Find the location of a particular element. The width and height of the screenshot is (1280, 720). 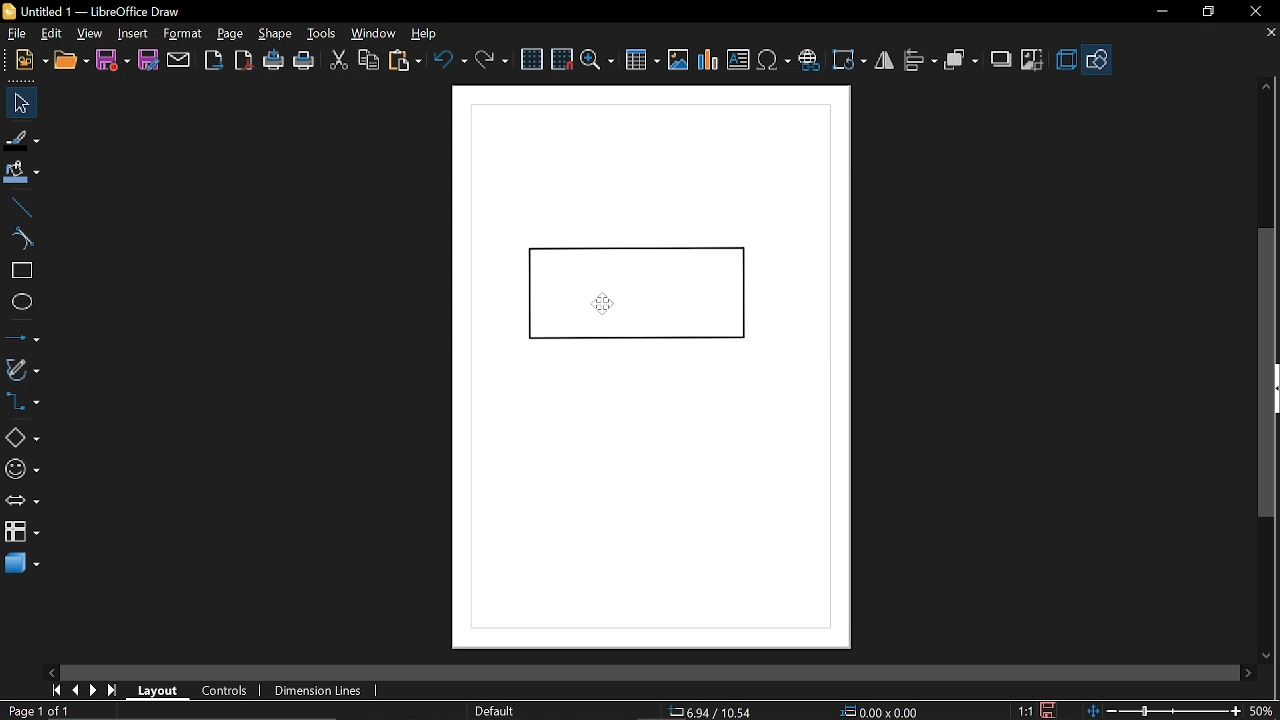

attach is located at coordinates (177, 61).